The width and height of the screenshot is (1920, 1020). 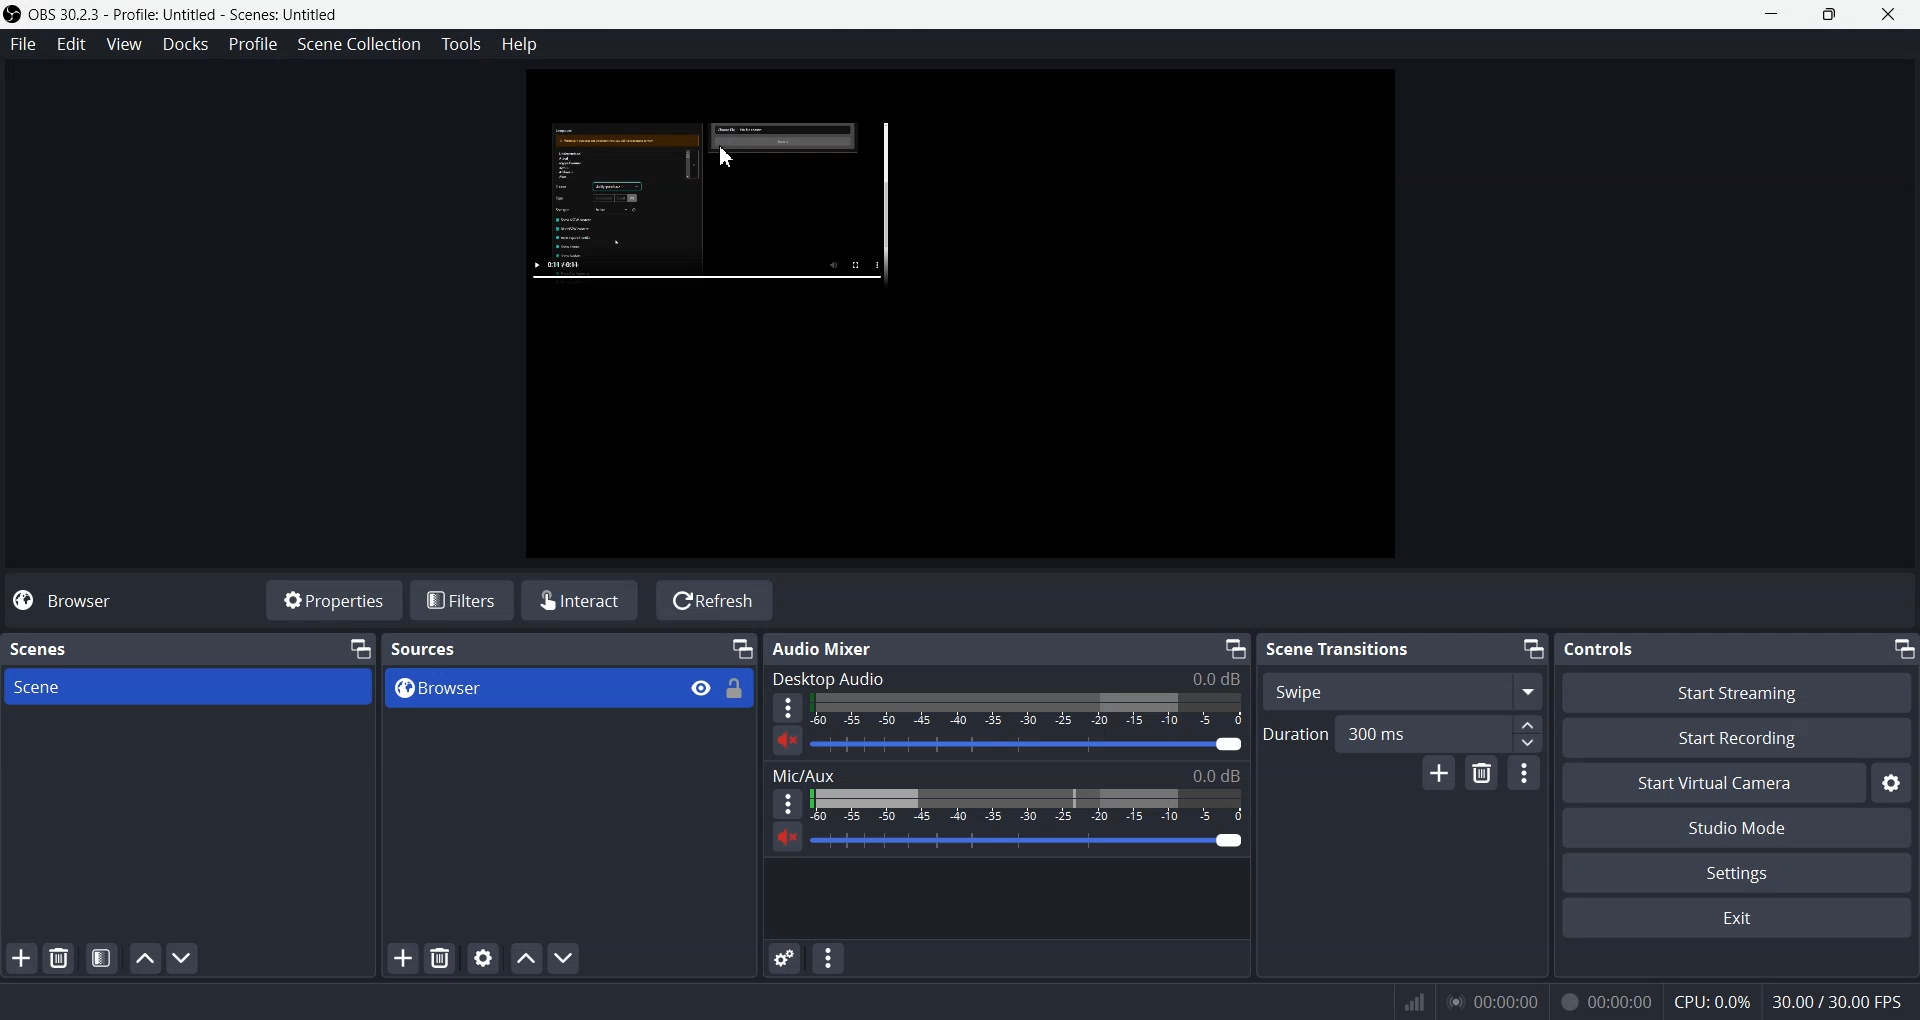 What do you see at coordinates (1481, 774) in the screenshot?
I see `Remove configurable transition` at bounding box center [1481, 774].